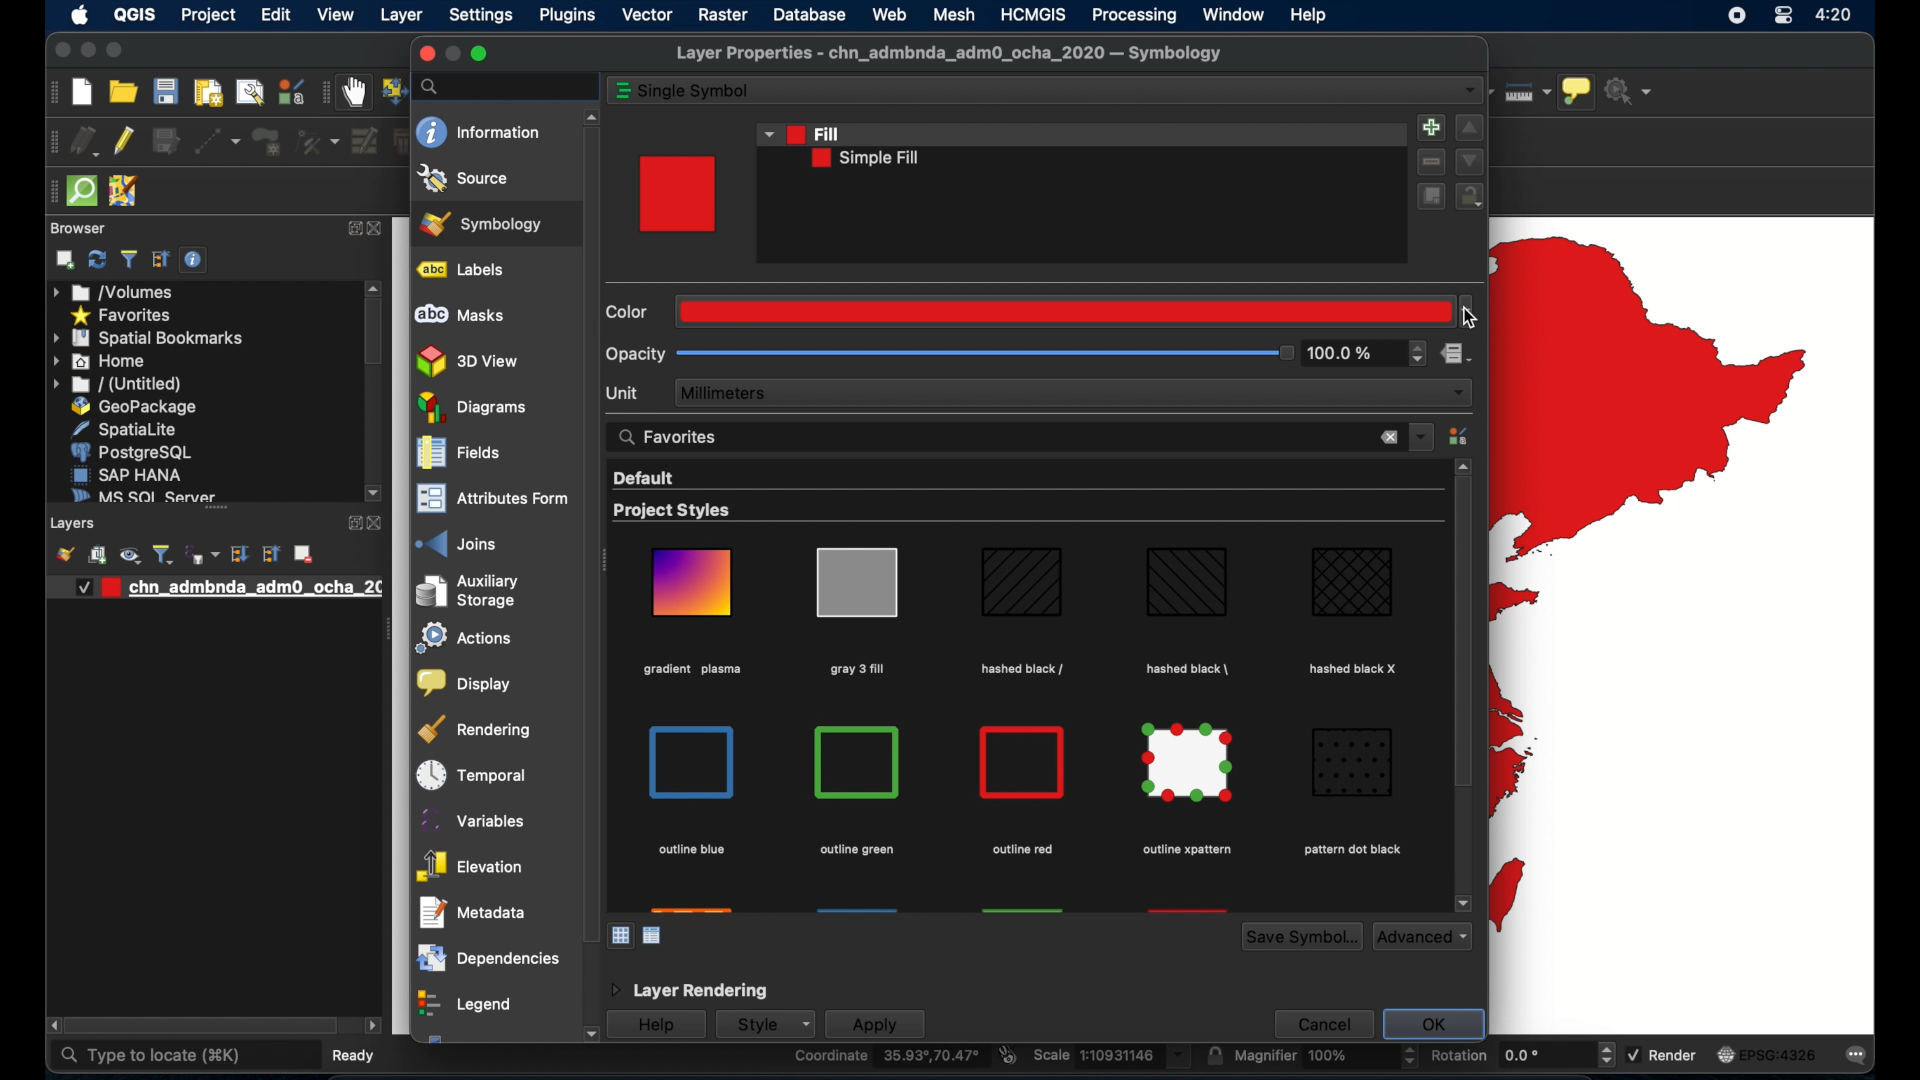 This screenshot has width=1920, height=1080. Describe the element at coordinates (588, 114) in the screenshot. I see `scroll up arrow` at that location.